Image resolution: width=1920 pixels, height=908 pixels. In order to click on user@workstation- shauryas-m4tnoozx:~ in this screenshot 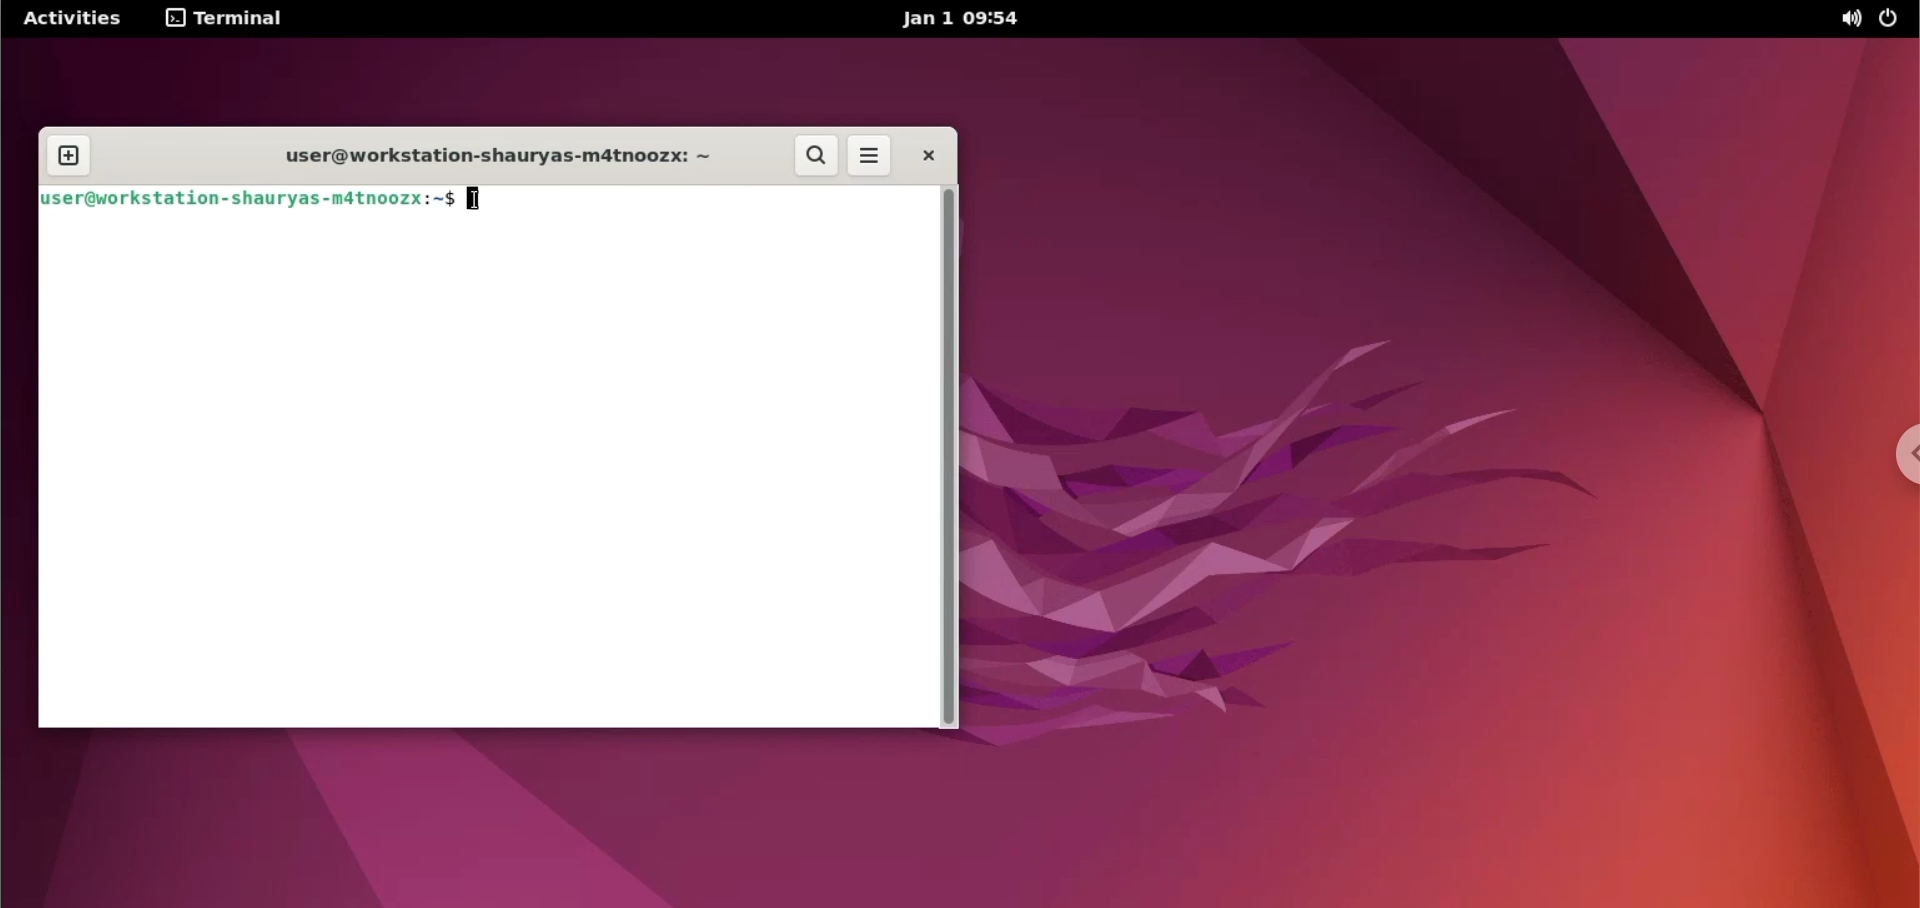, I will do `click(482, 154)`.